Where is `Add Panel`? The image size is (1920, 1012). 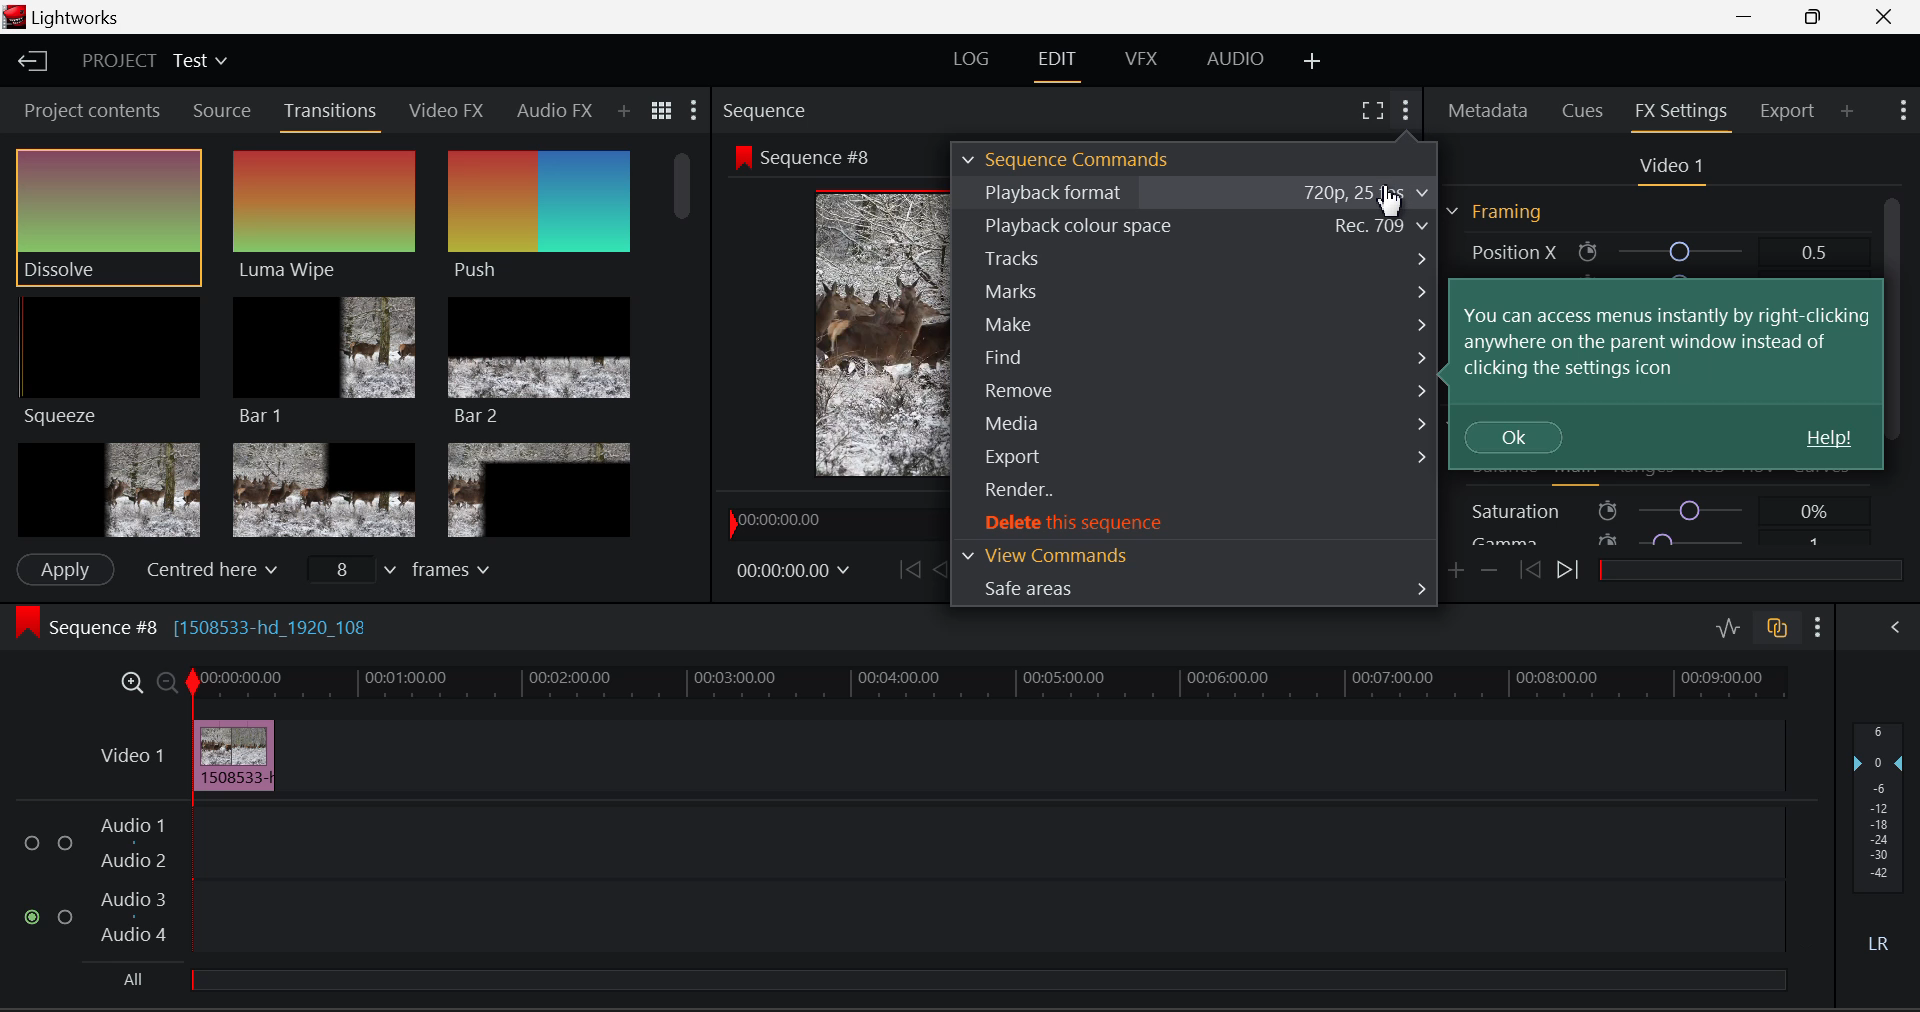 Add Panel is located at coordinates (625, 113).